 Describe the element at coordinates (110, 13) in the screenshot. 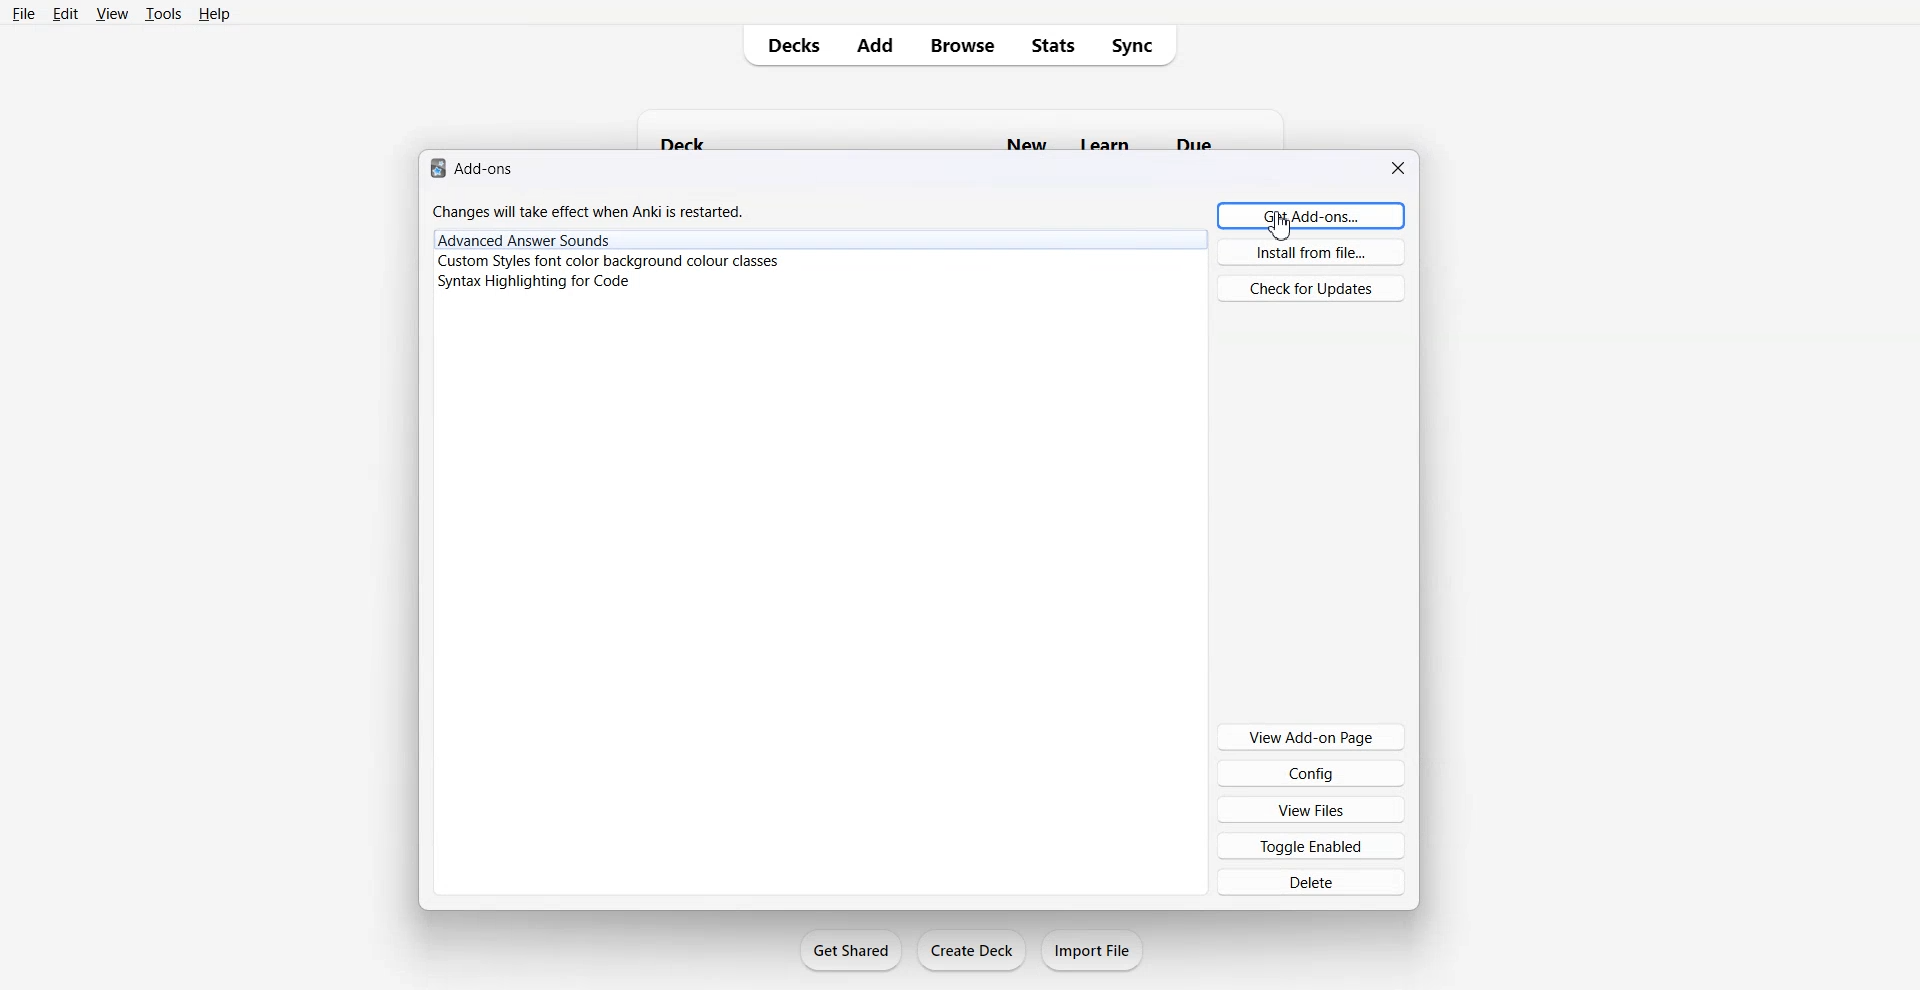

I see `View` at that location.